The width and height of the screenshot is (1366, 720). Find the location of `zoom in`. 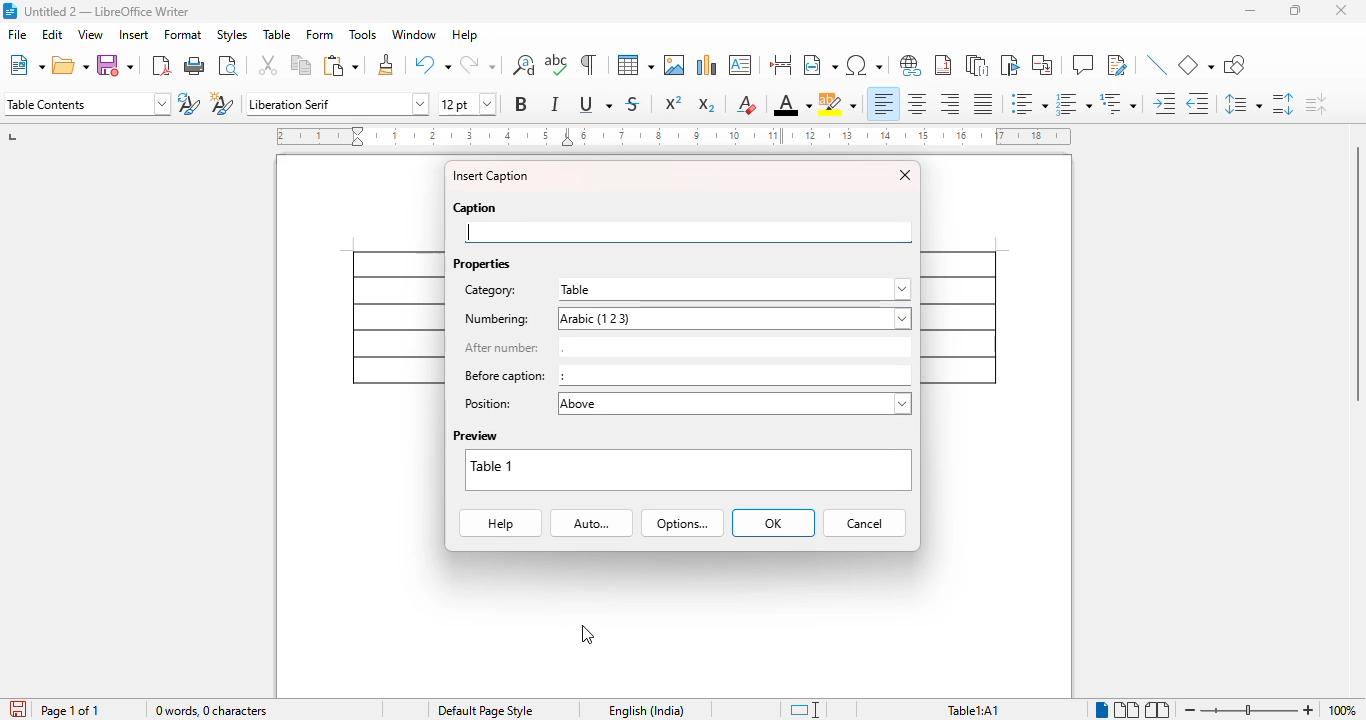

zoom in is located at coordinates (1310, 710).